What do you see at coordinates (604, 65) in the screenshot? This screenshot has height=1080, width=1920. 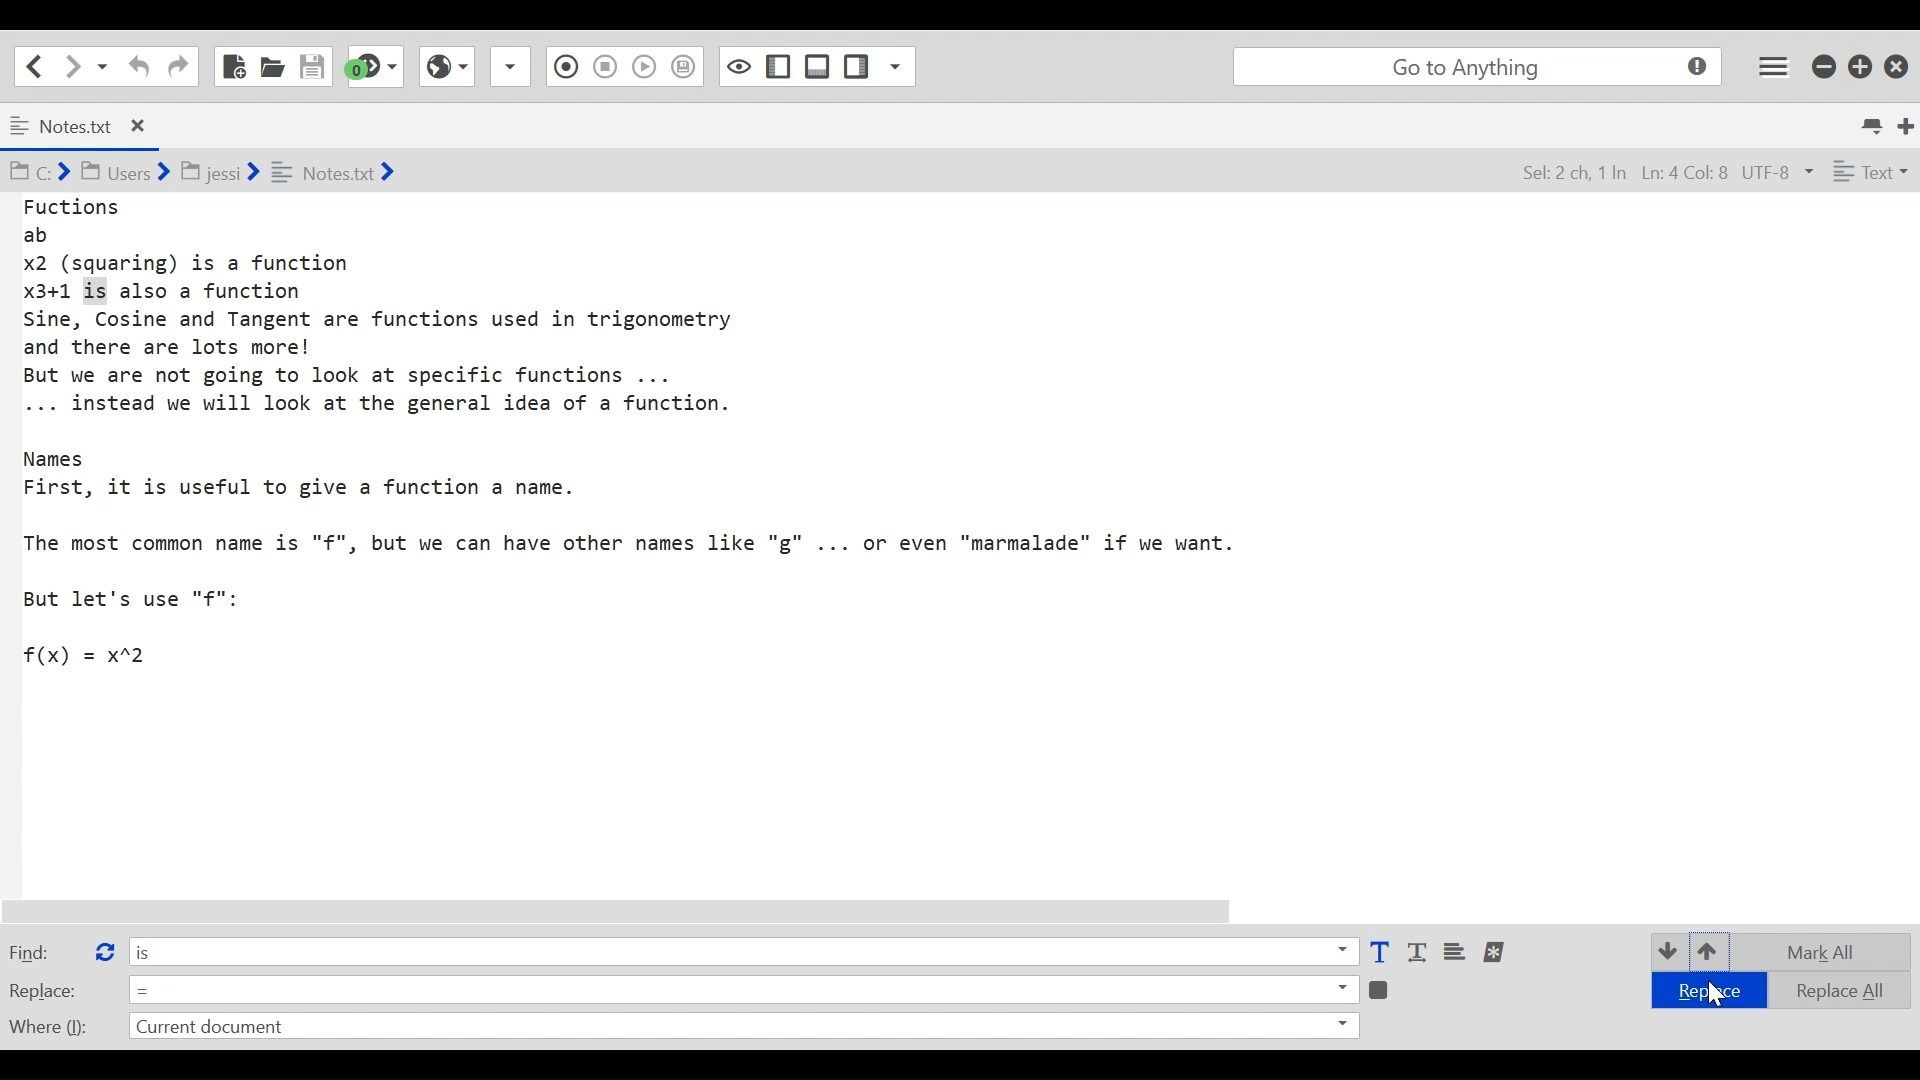 I see `View in Browser` at bounding box center [604, 65].